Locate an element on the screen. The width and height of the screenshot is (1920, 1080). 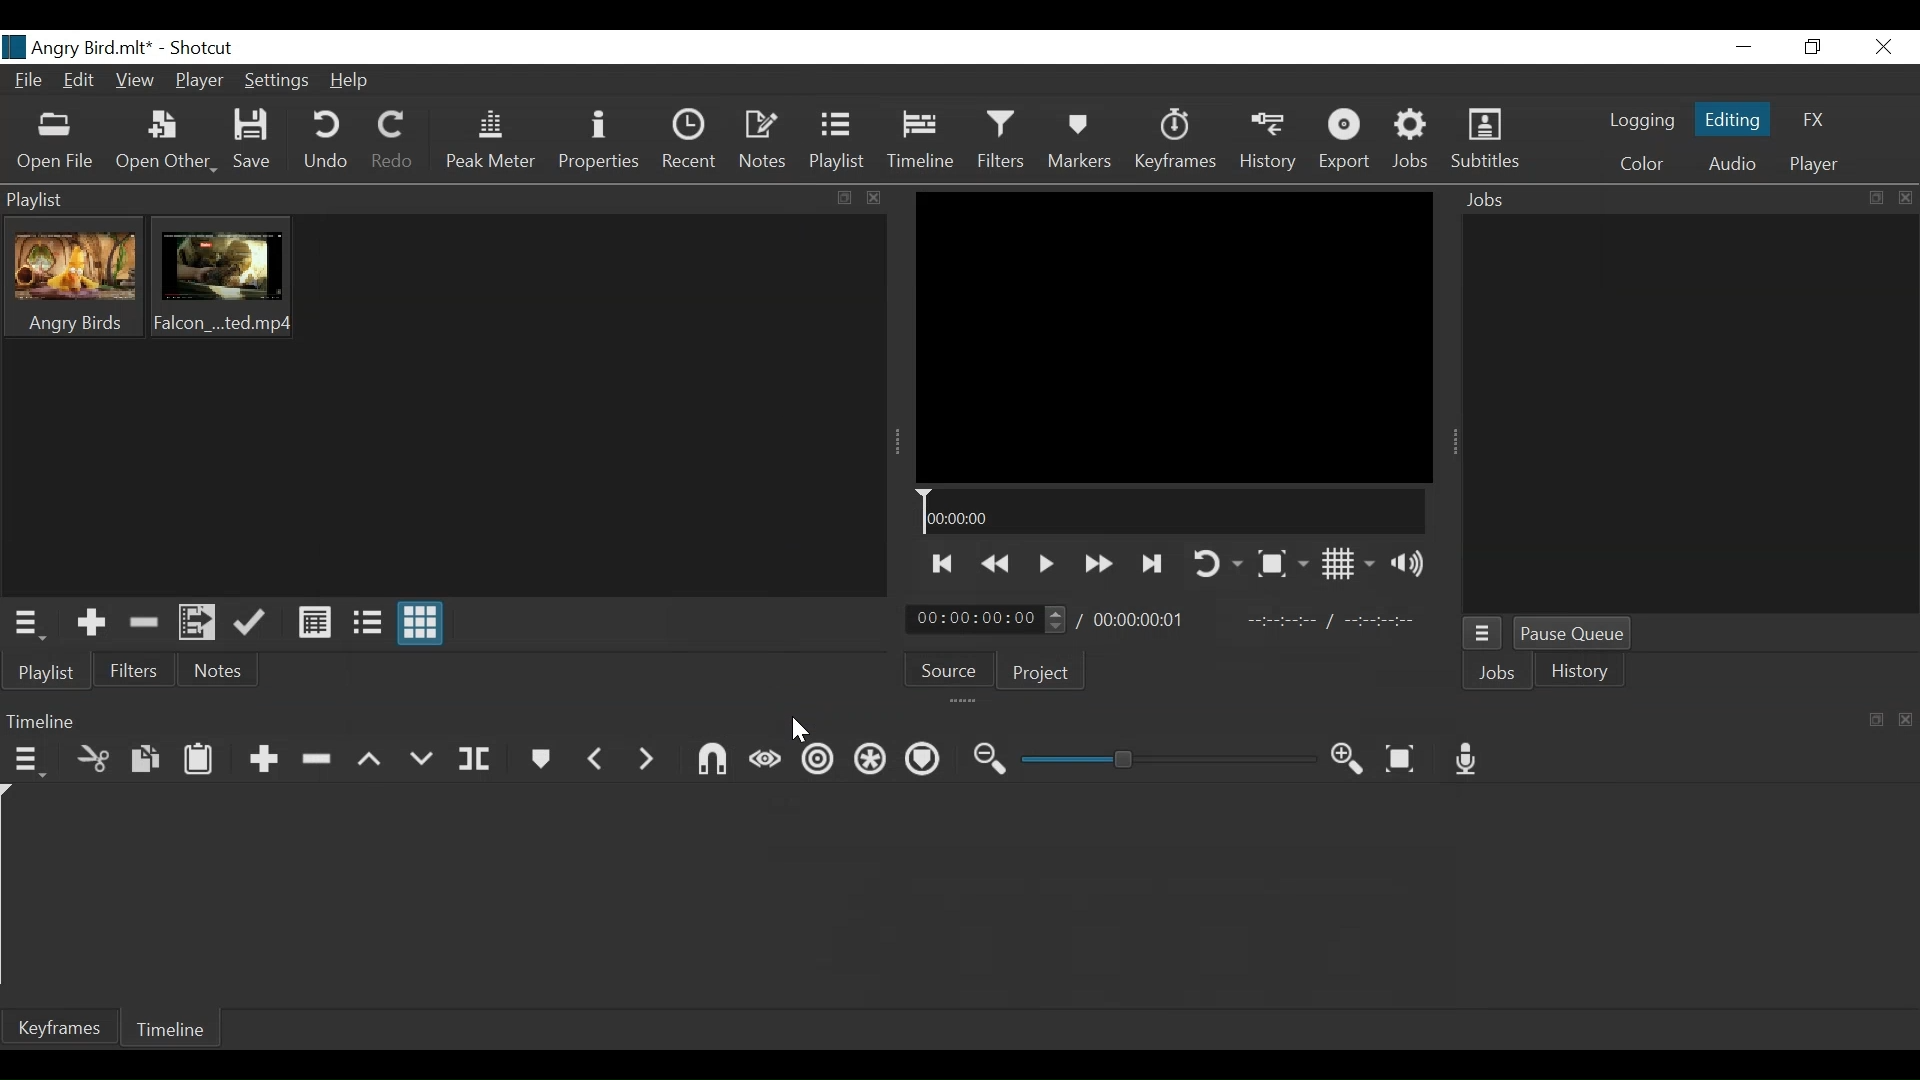
Paste is located at coordinates (202, 762).